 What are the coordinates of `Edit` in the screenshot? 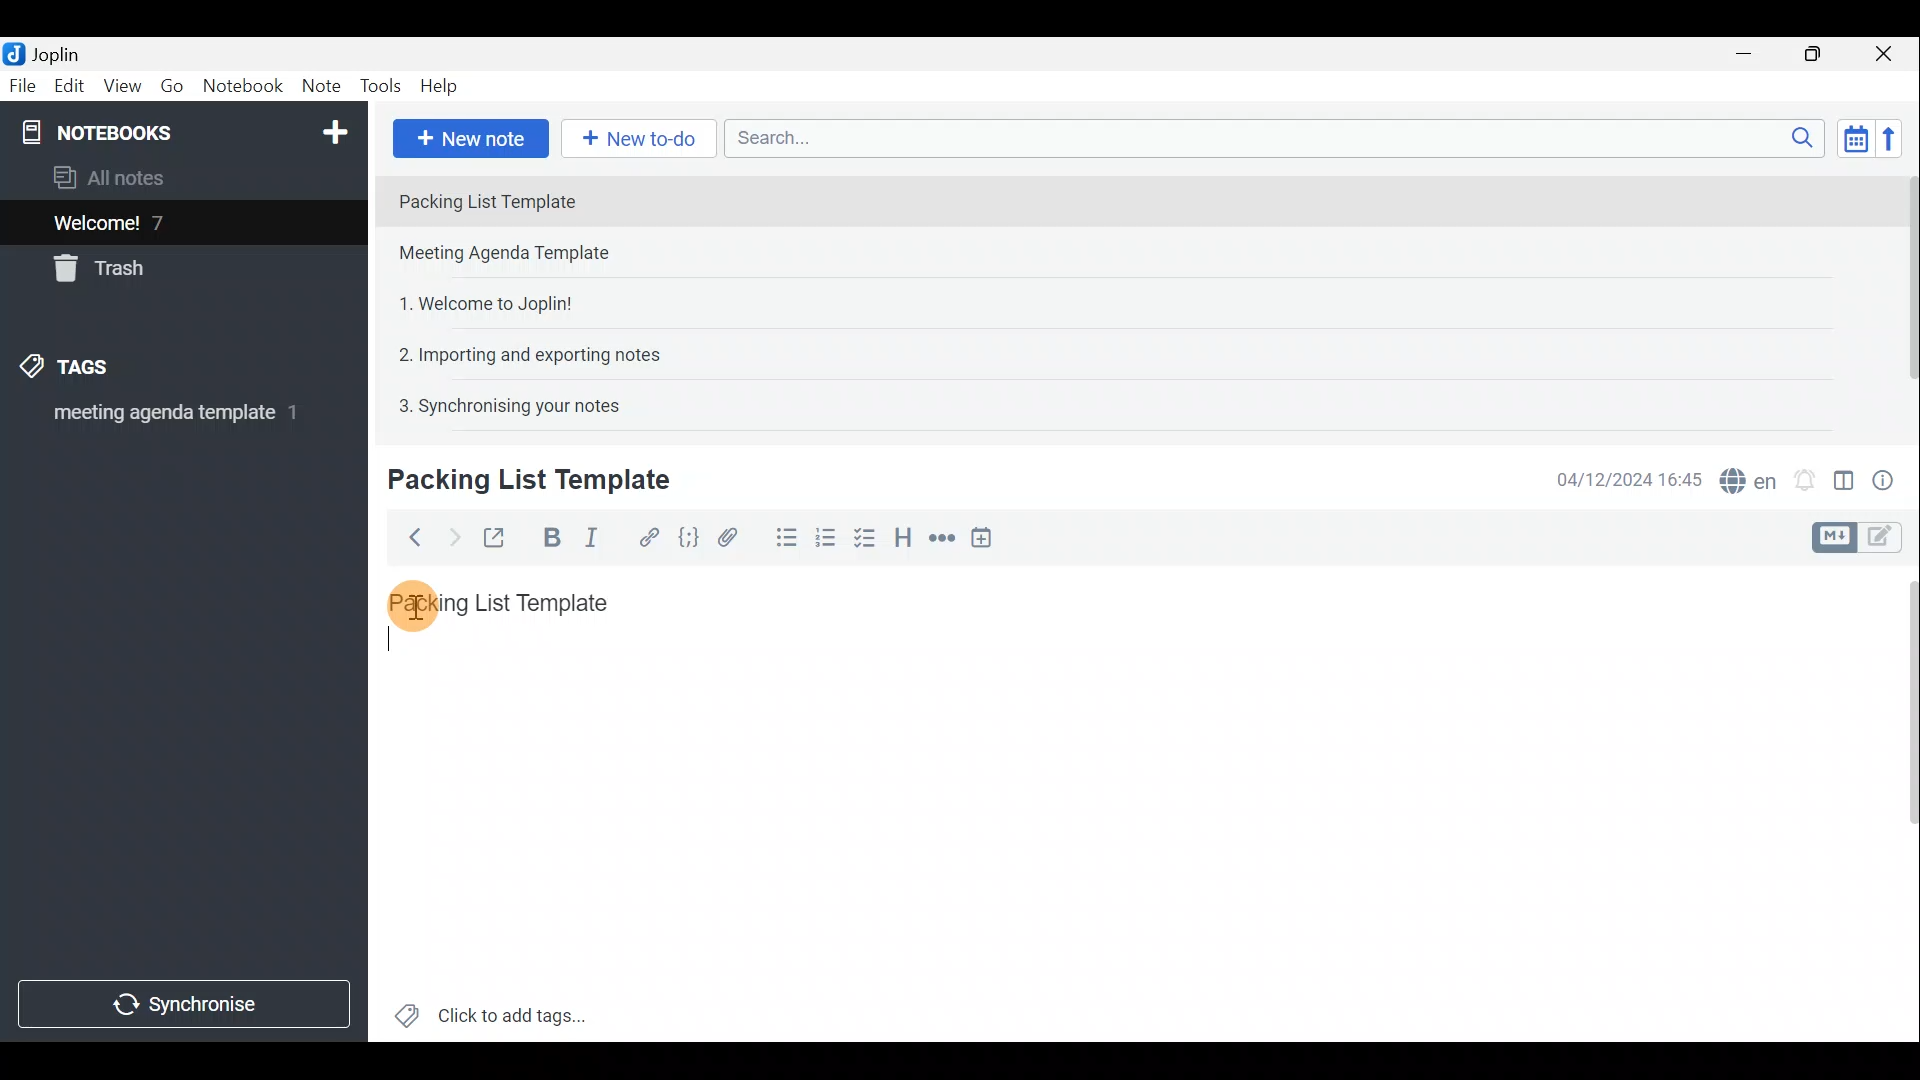 It's located at (65, 87).